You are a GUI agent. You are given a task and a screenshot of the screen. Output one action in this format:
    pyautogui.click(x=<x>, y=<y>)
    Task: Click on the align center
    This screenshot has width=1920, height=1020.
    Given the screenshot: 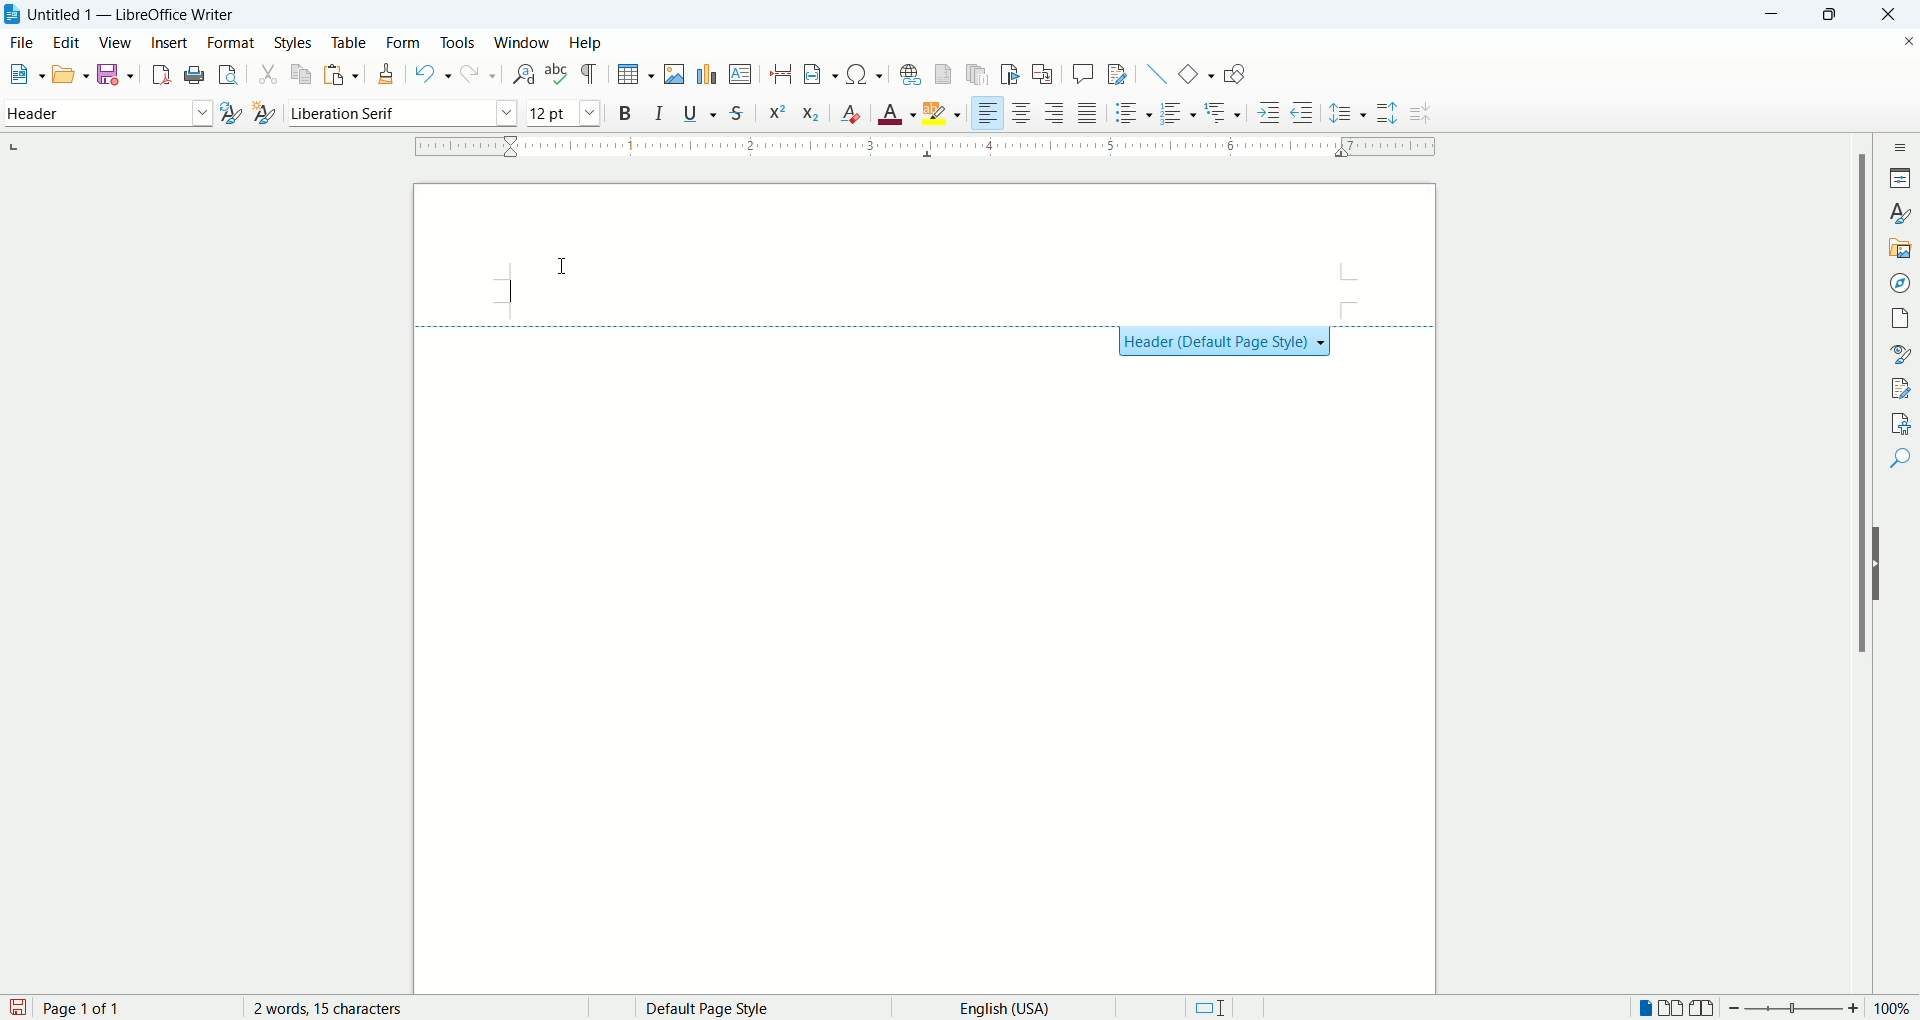 What is the action you would take?
    pyautogui.click(x=1020, y=112)
    